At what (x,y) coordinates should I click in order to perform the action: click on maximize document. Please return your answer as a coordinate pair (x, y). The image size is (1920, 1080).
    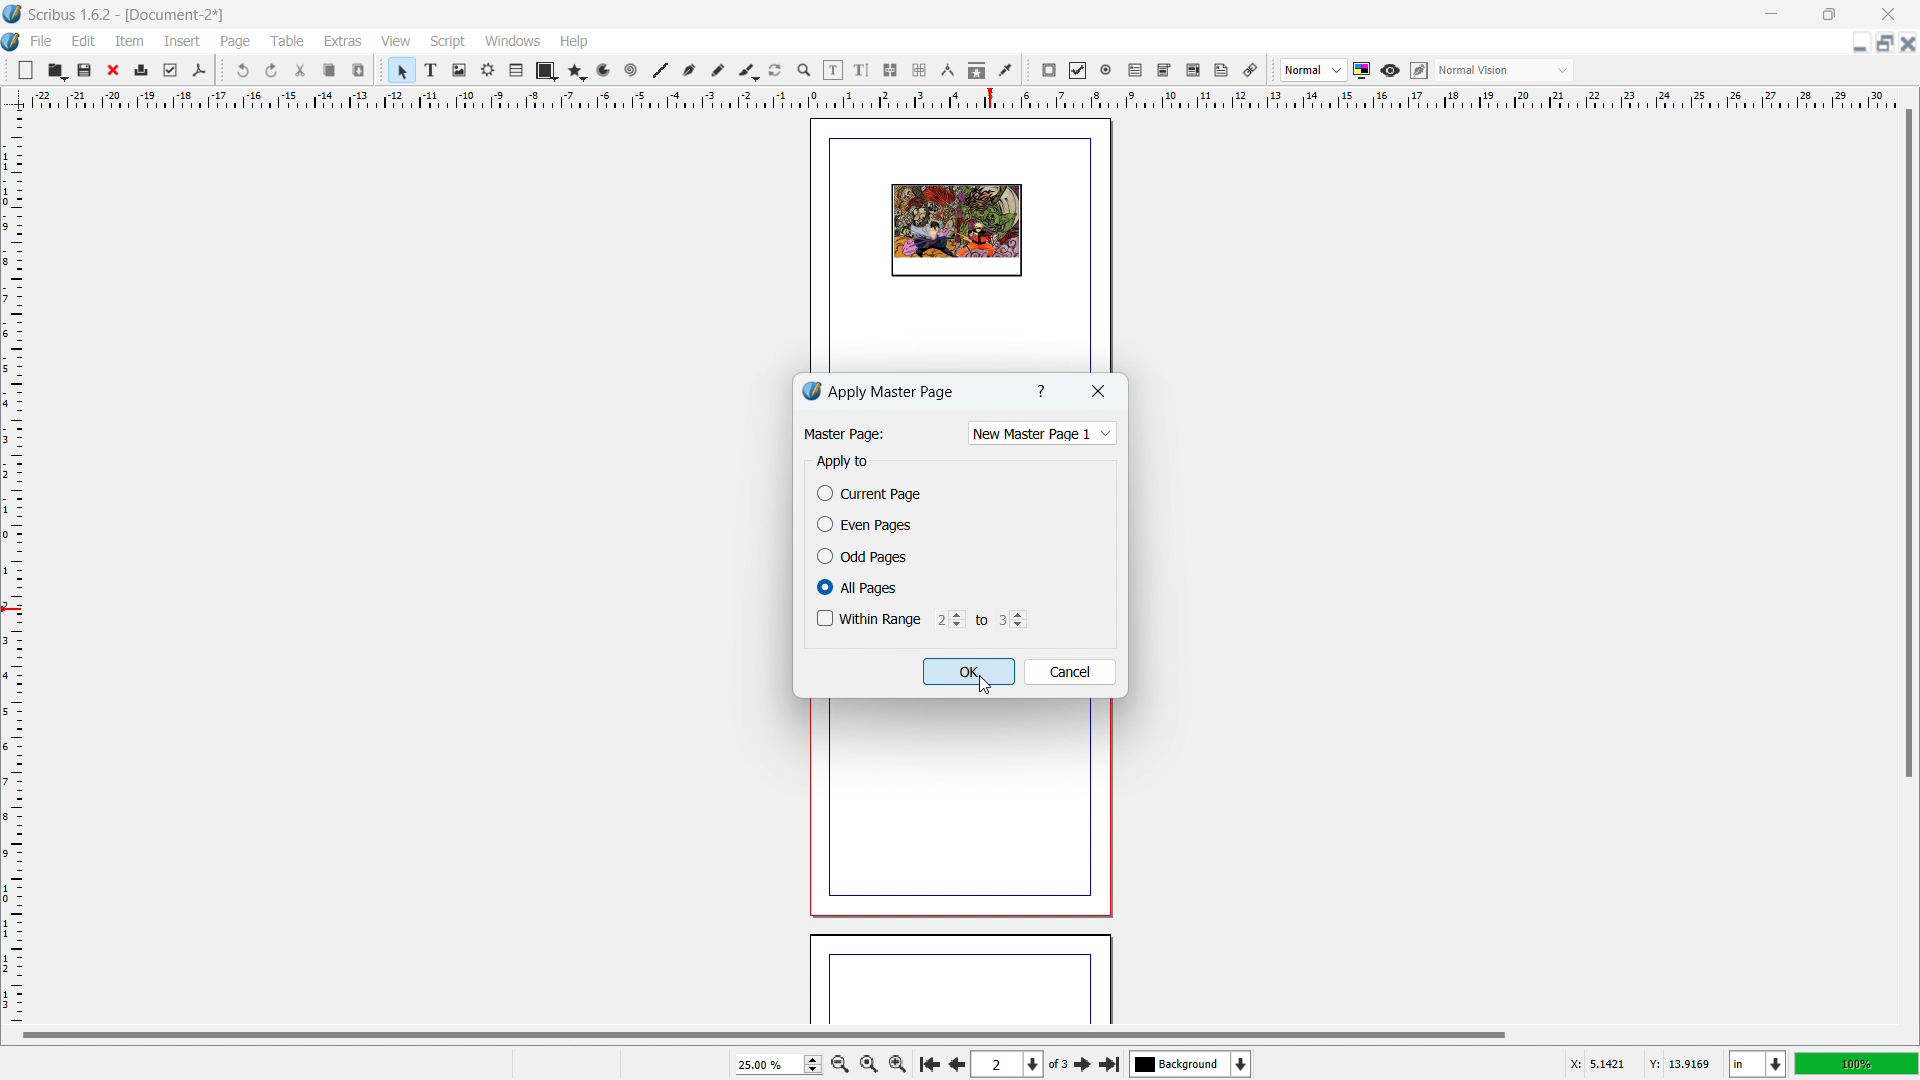
    Looking at the image, I should click on (1882, 43).